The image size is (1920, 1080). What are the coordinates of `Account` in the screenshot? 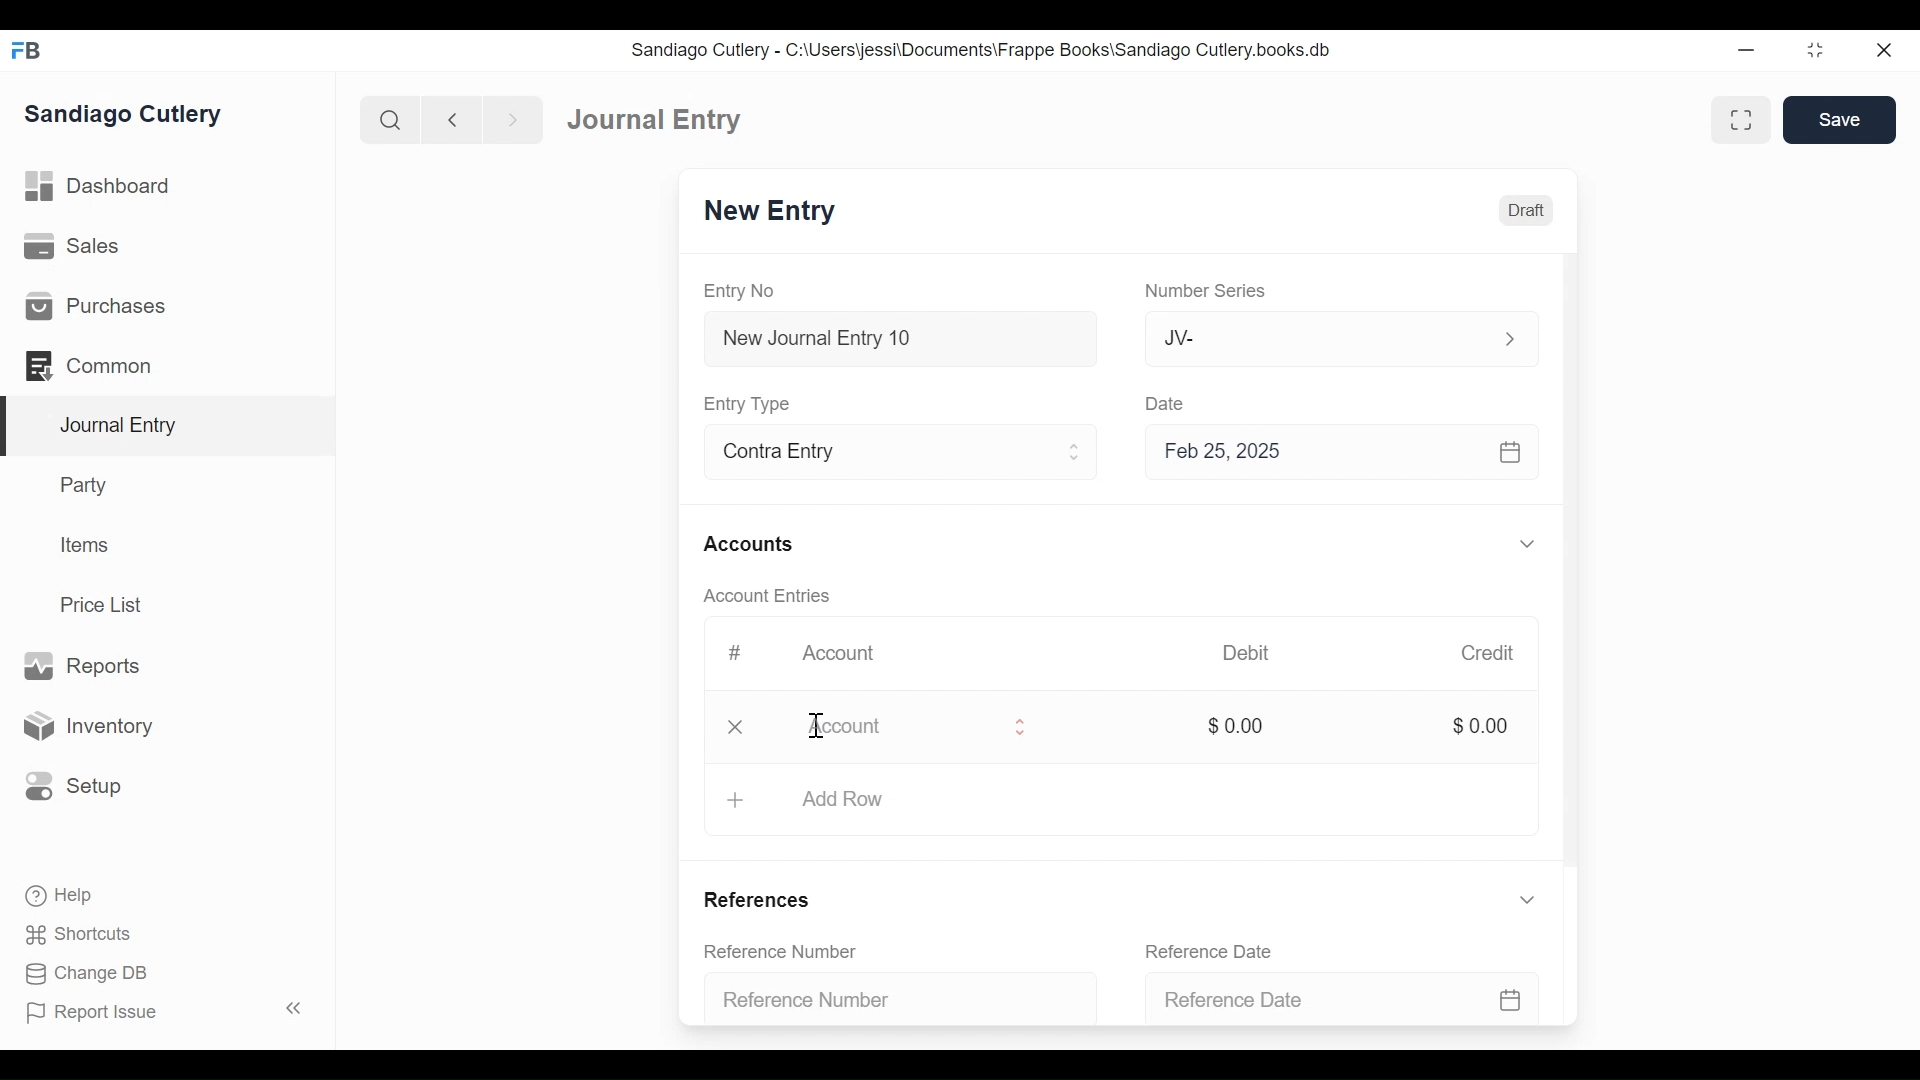 It's located at (841, 655).